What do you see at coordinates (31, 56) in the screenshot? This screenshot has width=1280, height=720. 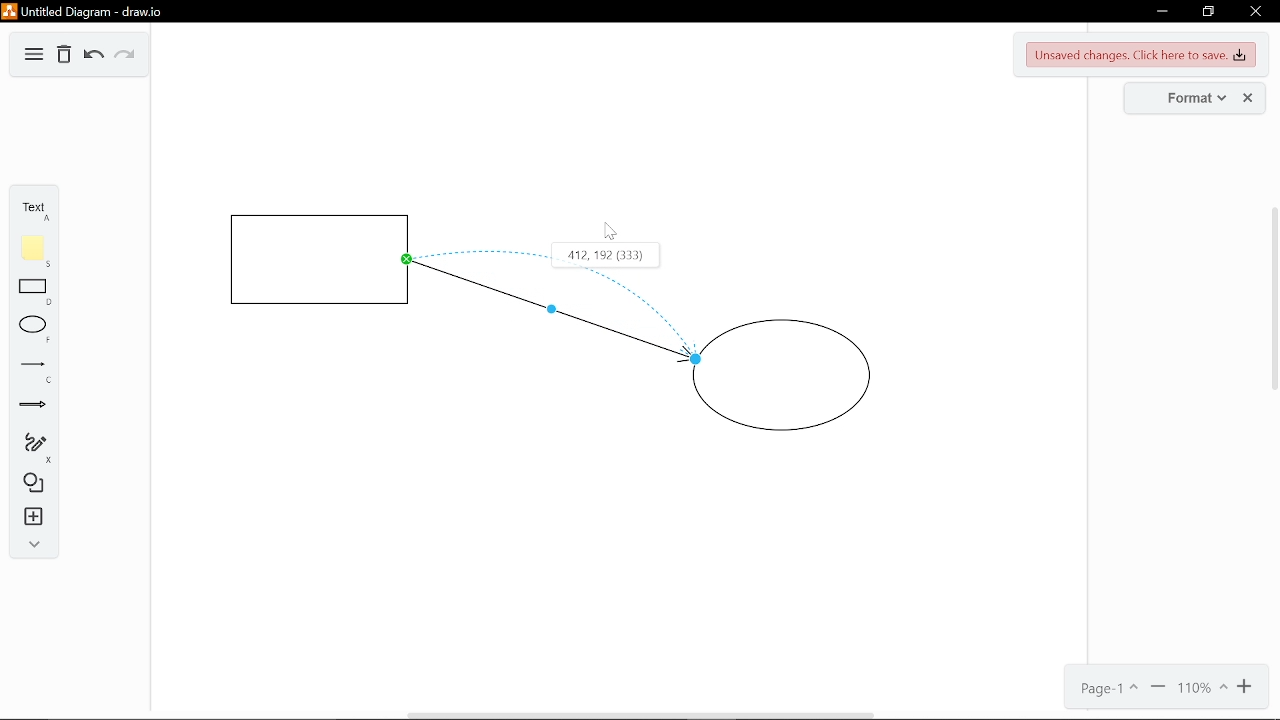 I see `Diagram` at bounding box center [31, 56].